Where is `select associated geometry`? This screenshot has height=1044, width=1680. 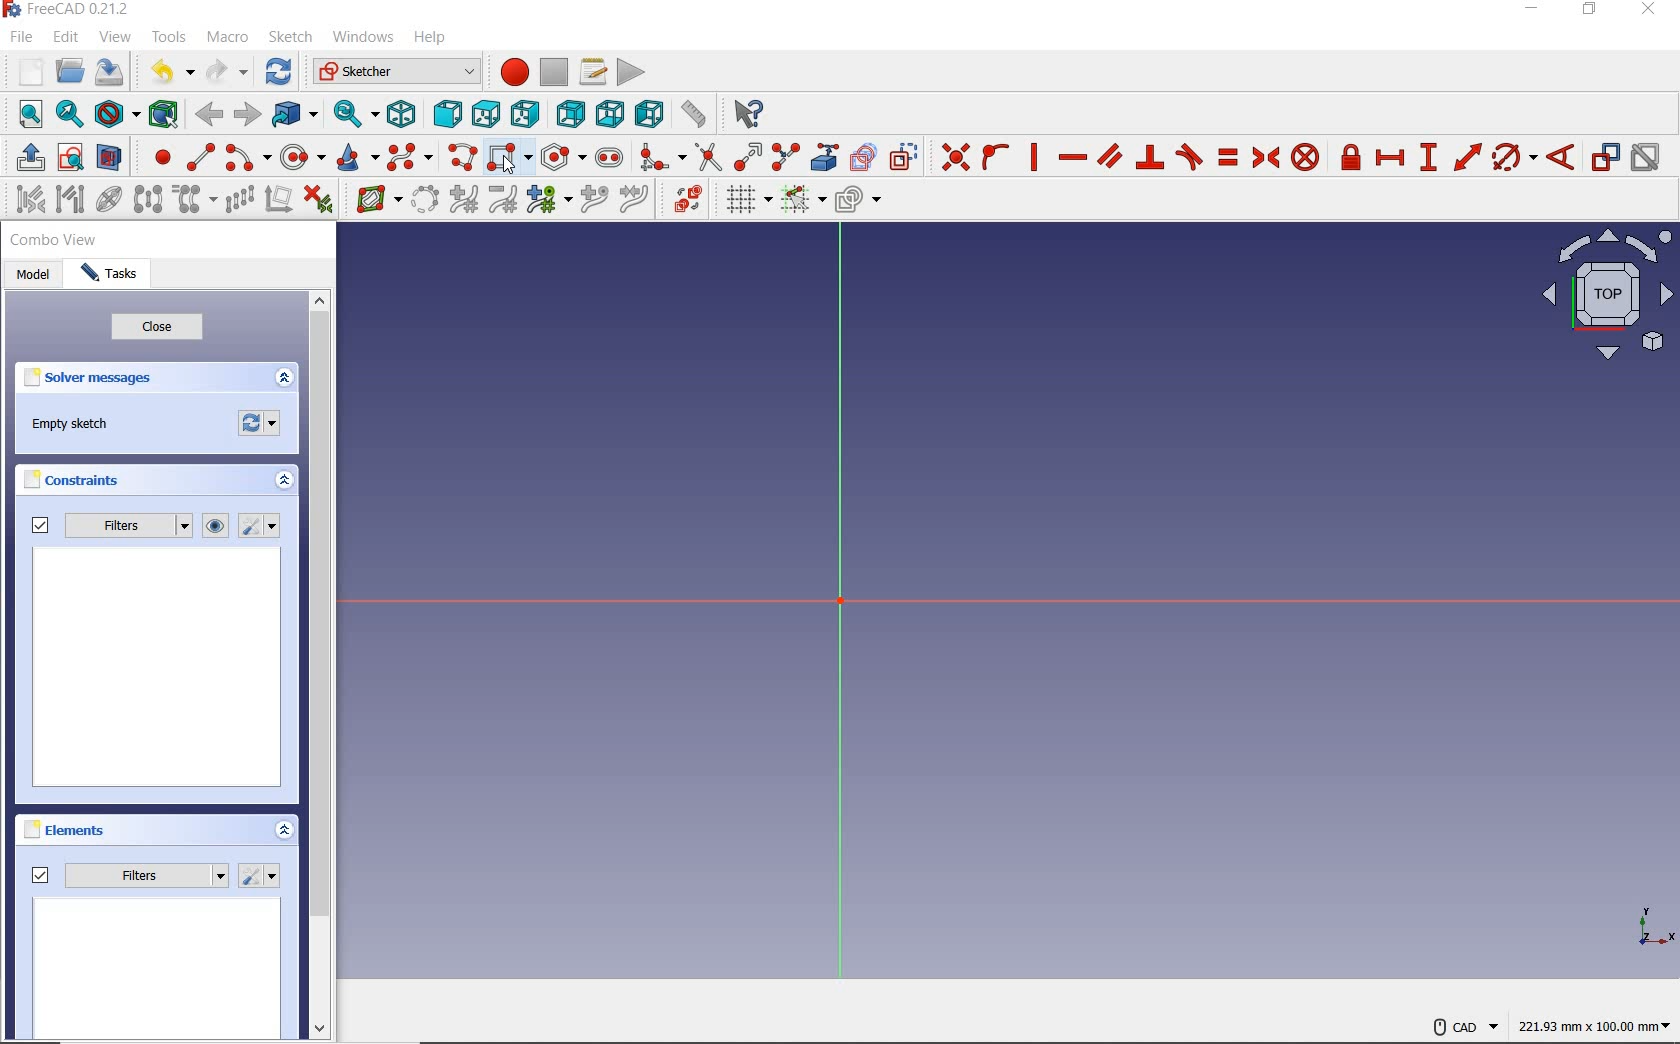
select associated geometry is located at coordinates (69, 200).